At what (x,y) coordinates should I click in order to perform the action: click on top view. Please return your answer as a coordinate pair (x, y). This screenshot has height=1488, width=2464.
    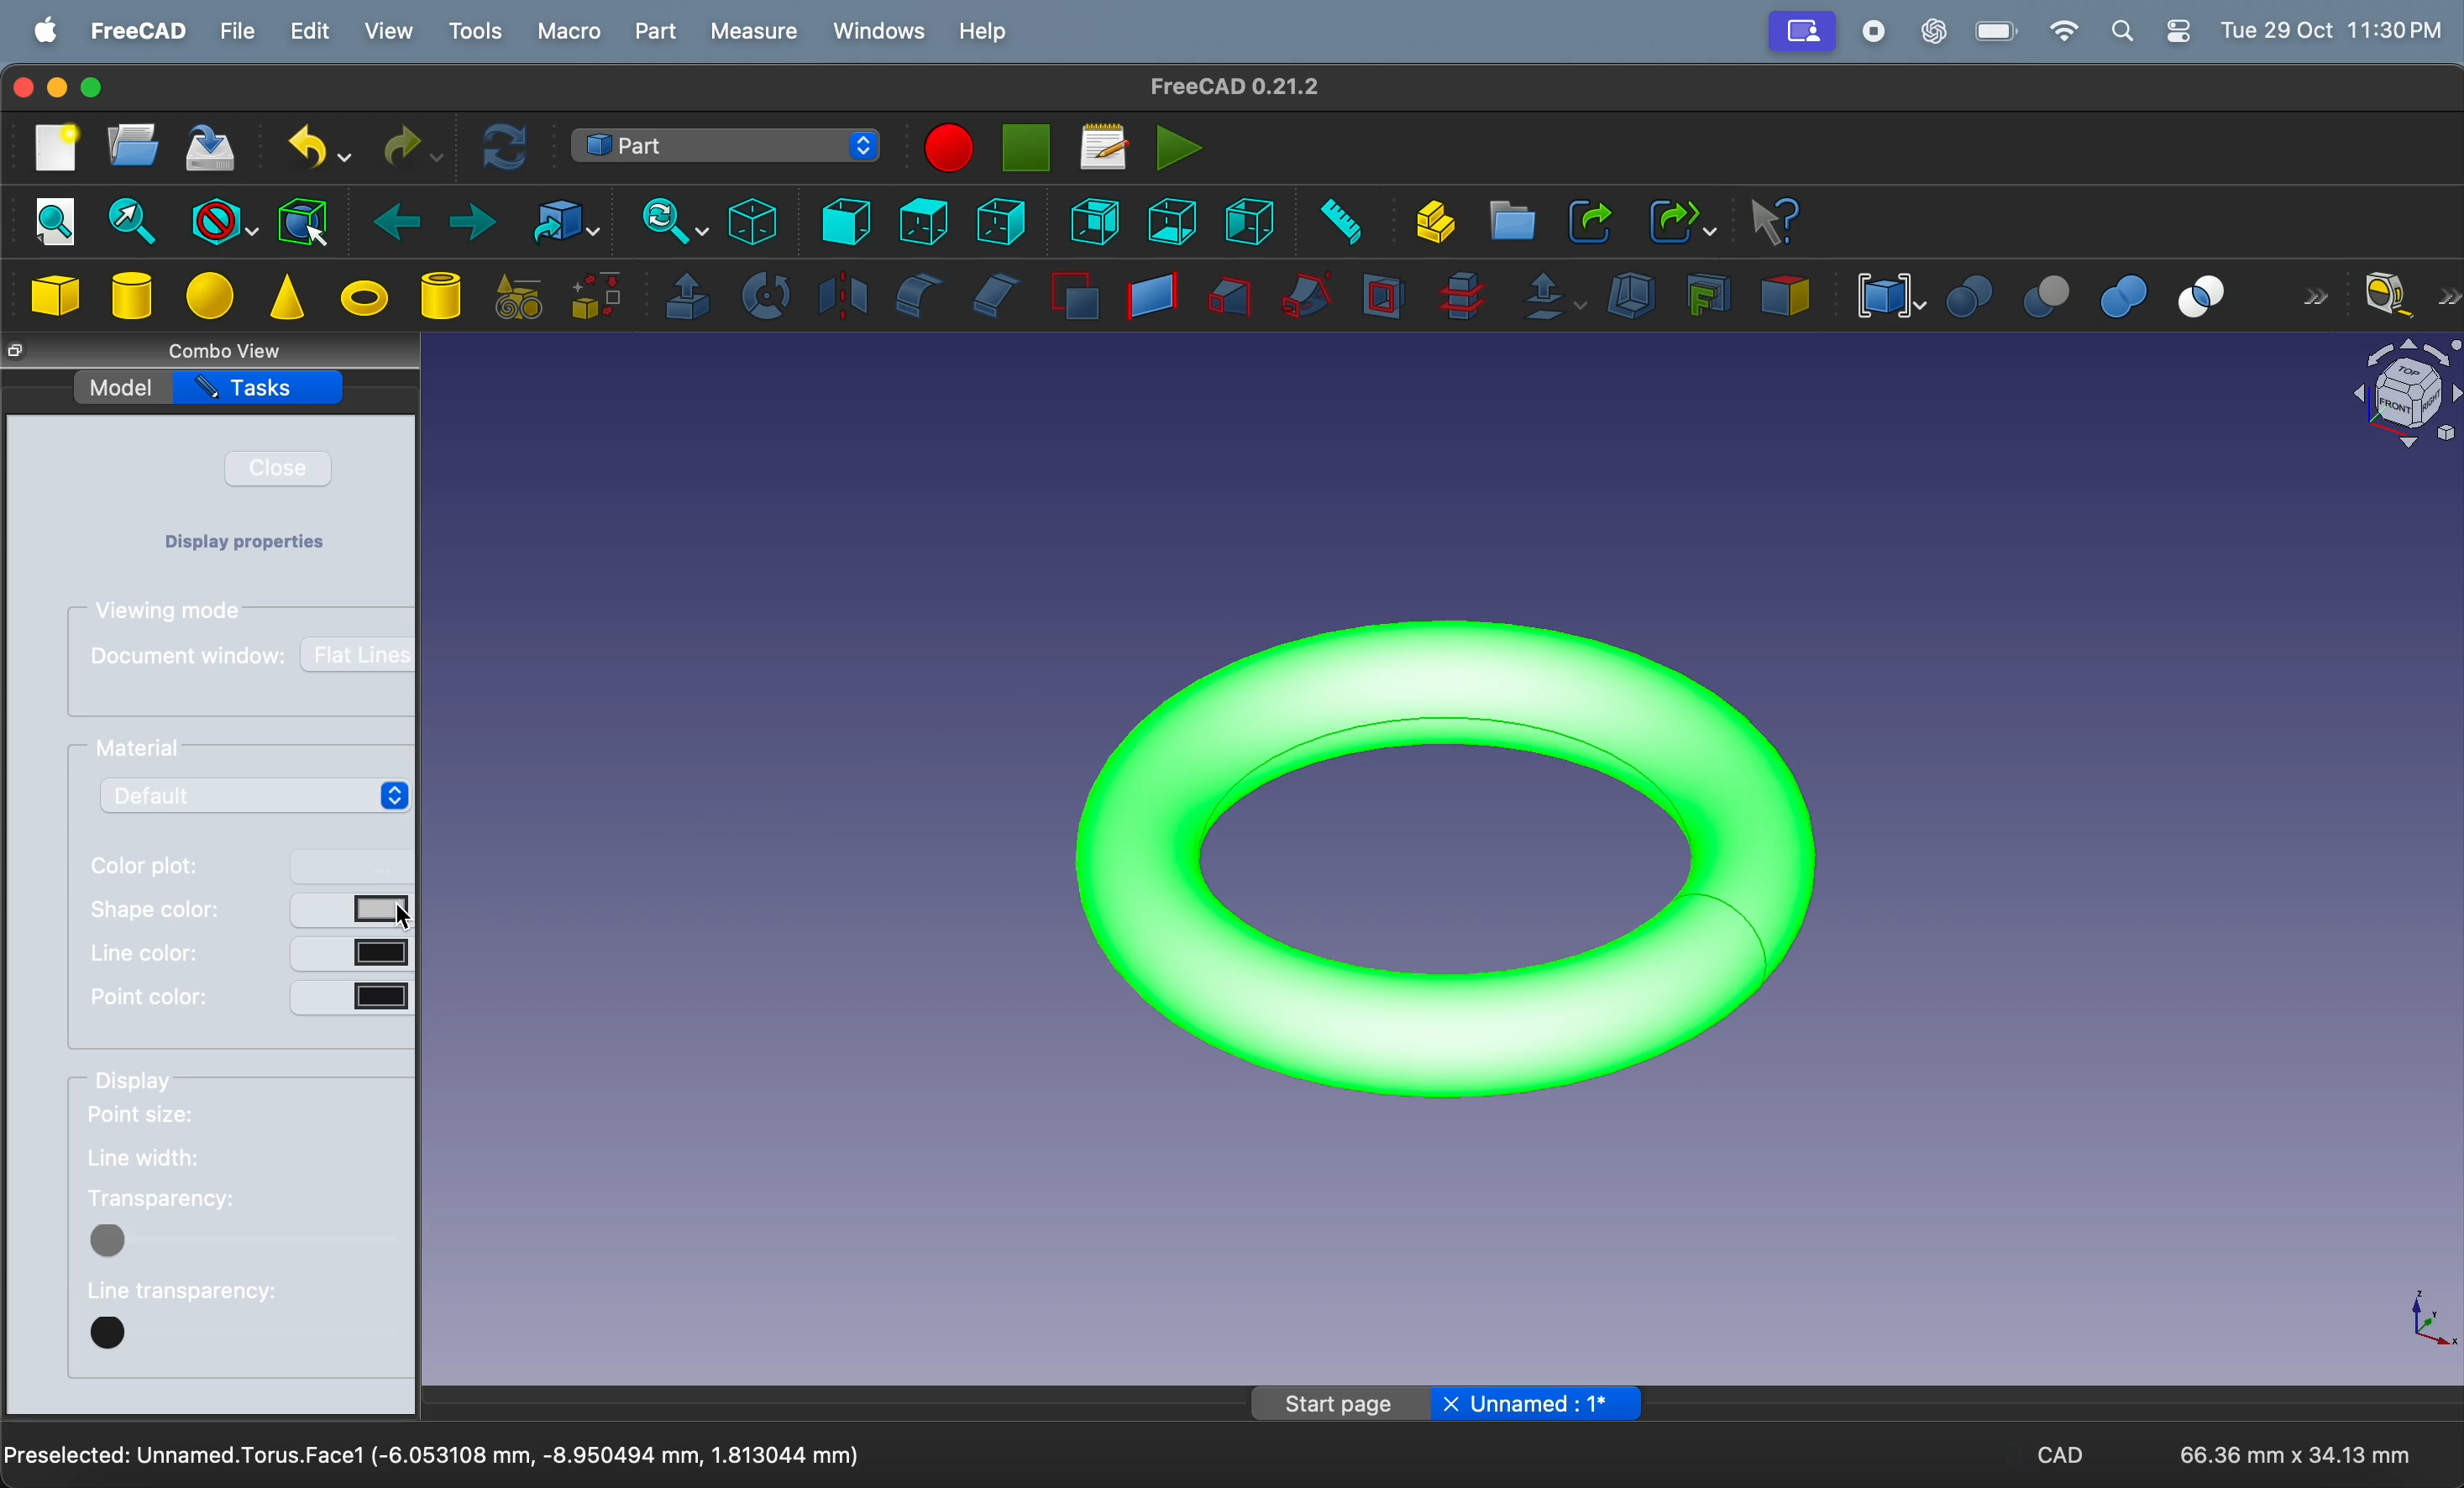
    Looking at the image, I should click on (925, 221).